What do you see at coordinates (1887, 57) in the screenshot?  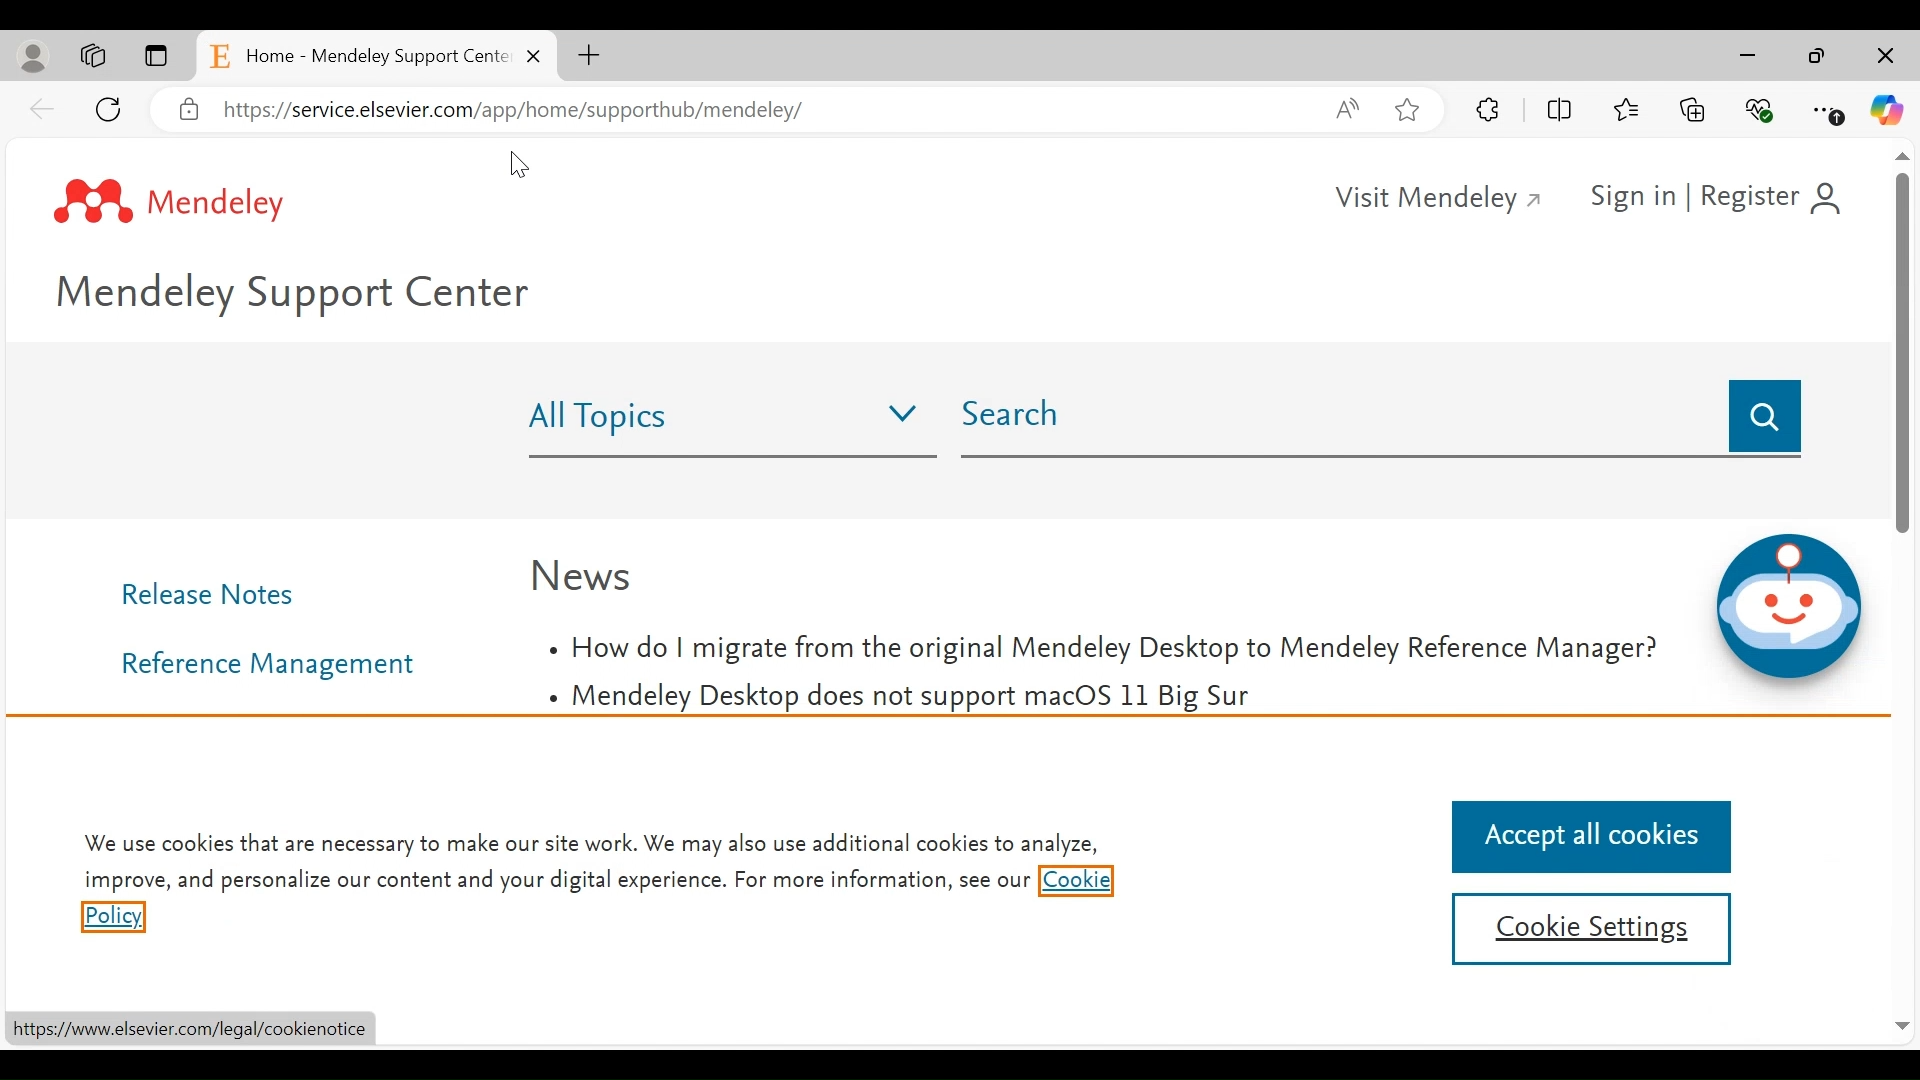 I see `Close` at bounding box center [1887, 57].